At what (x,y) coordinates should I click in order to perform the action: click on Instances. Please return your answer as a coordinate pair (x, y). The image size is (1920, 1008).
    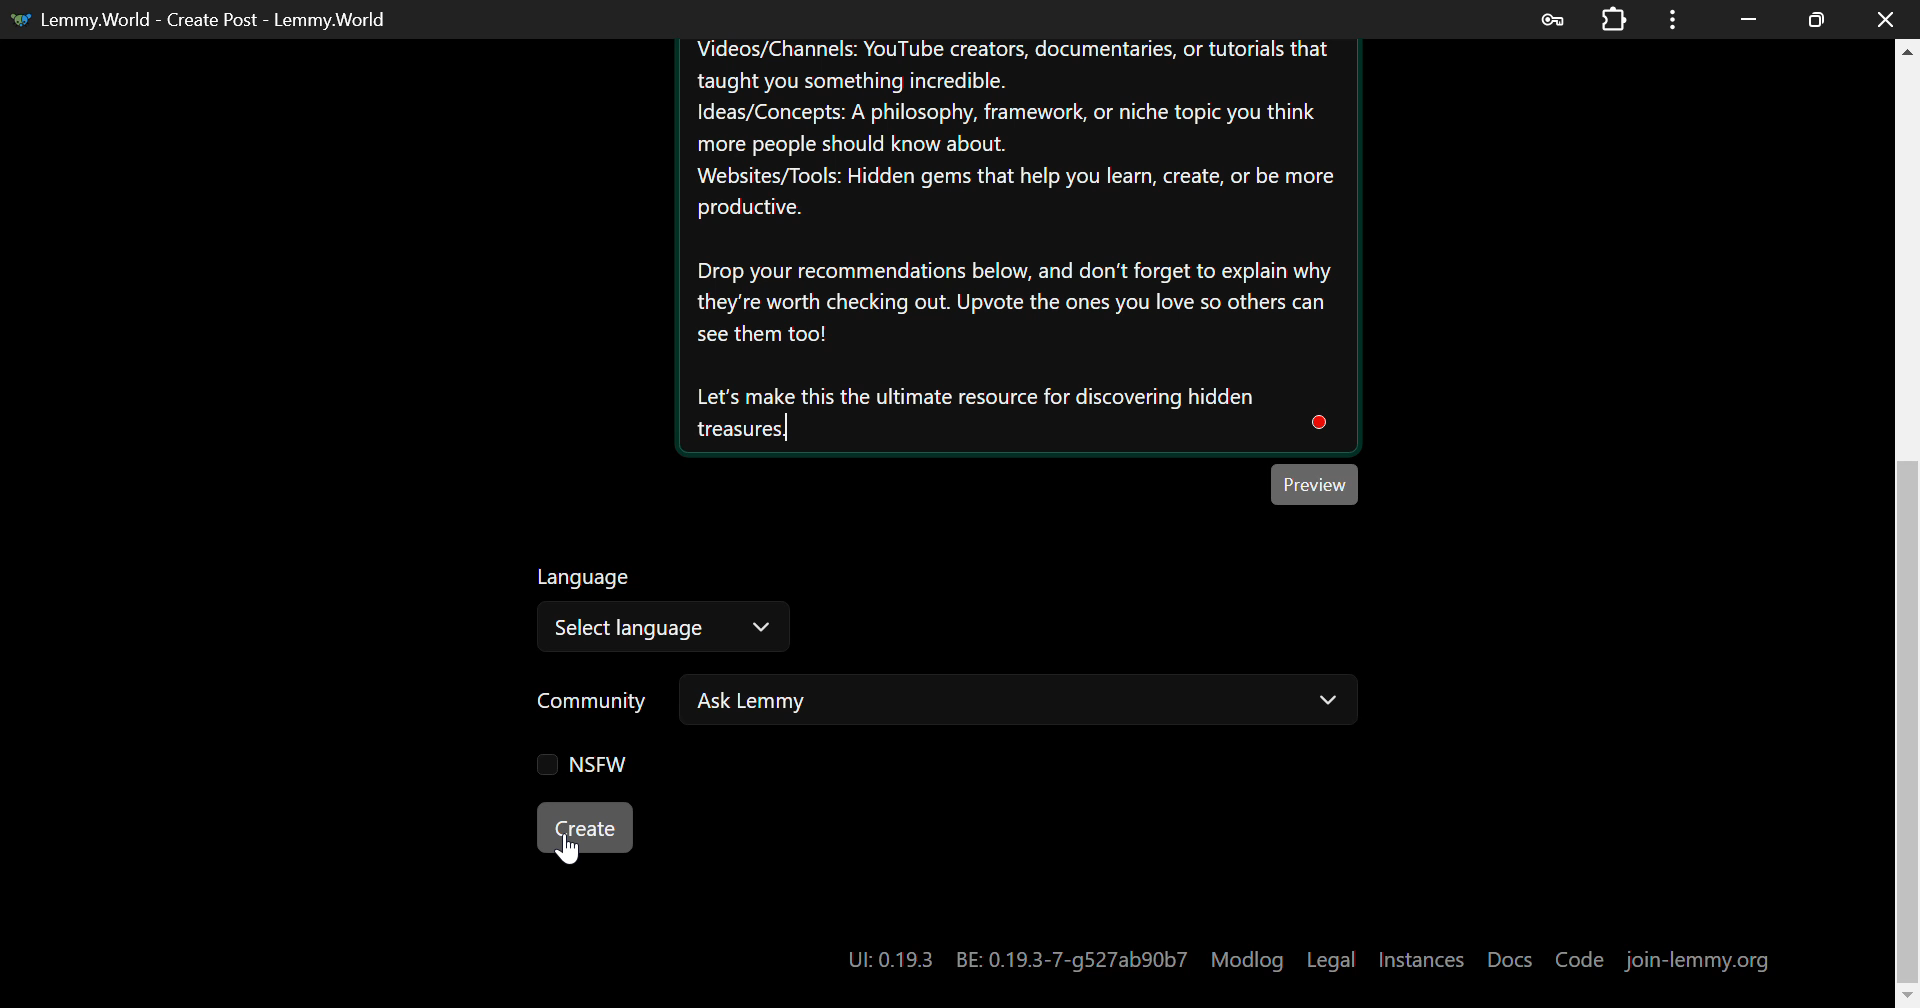
    Looking at the image, I should click on (1421, 960).